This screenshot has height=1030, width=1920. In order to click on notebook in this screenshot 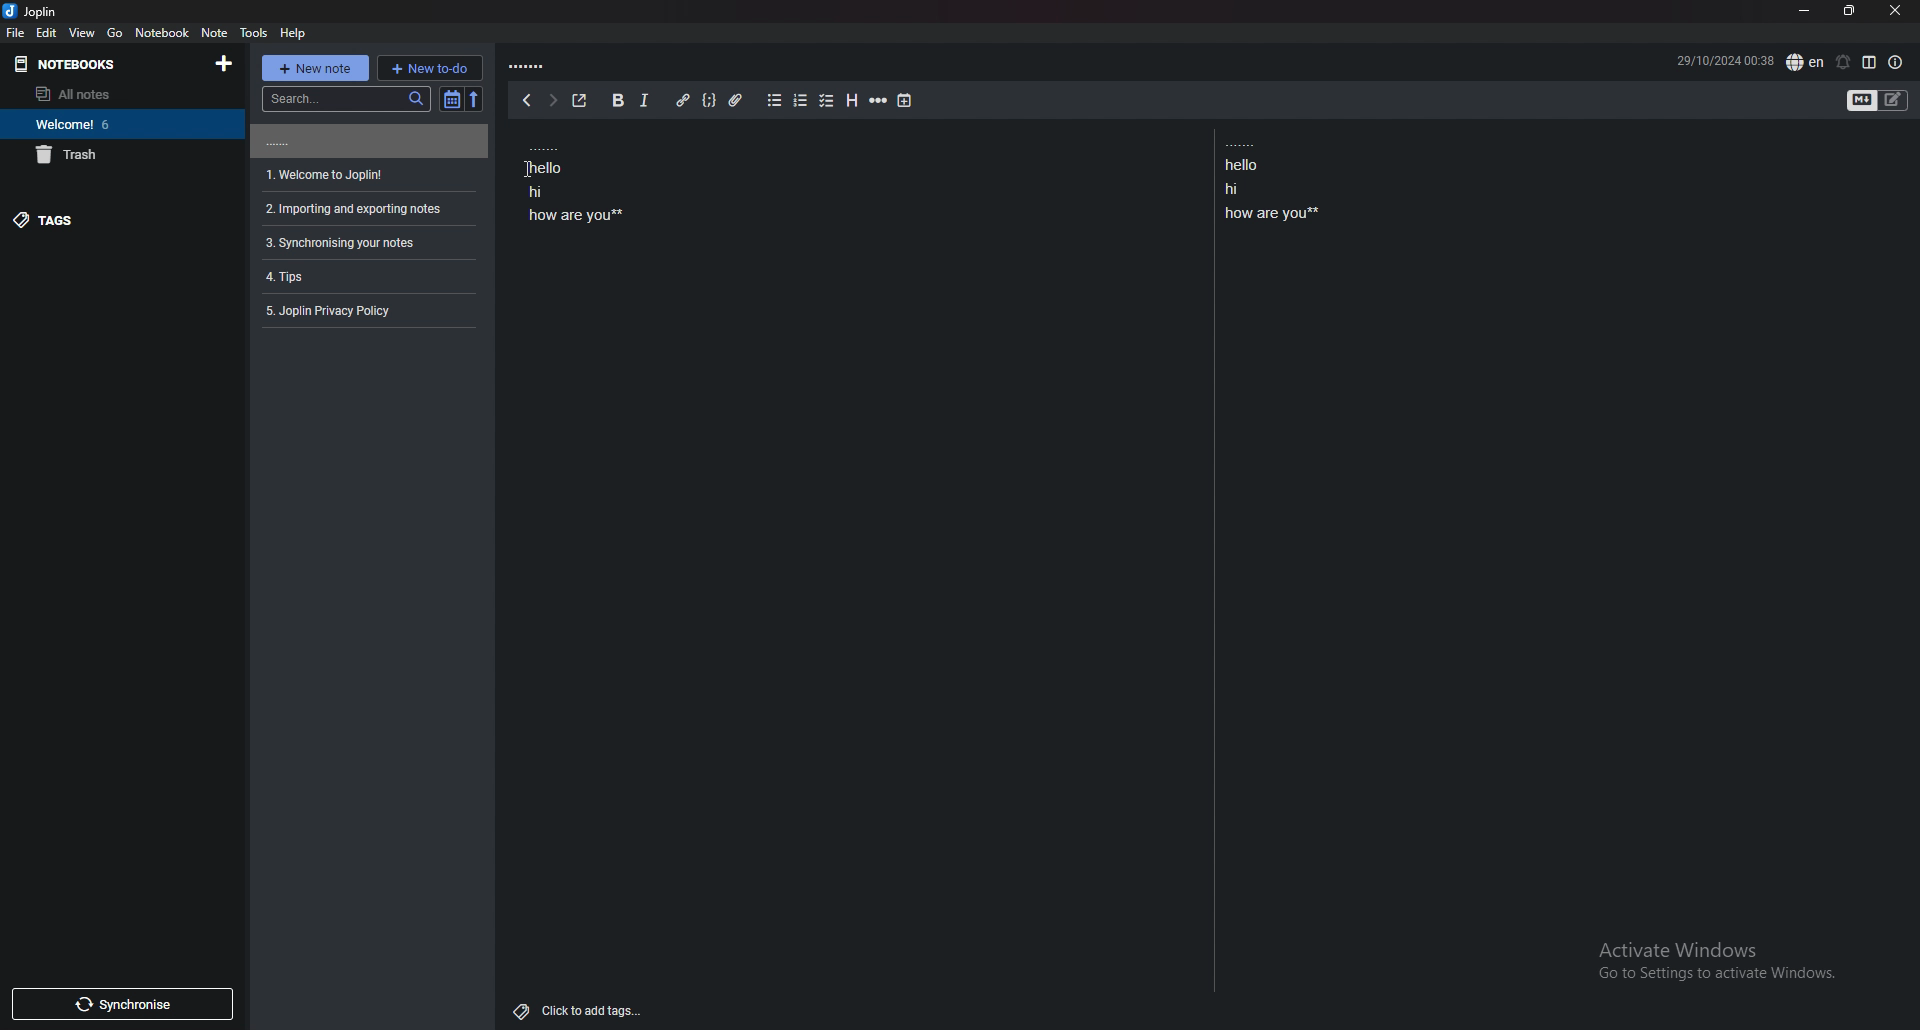, I will do `click(164, 32)`.